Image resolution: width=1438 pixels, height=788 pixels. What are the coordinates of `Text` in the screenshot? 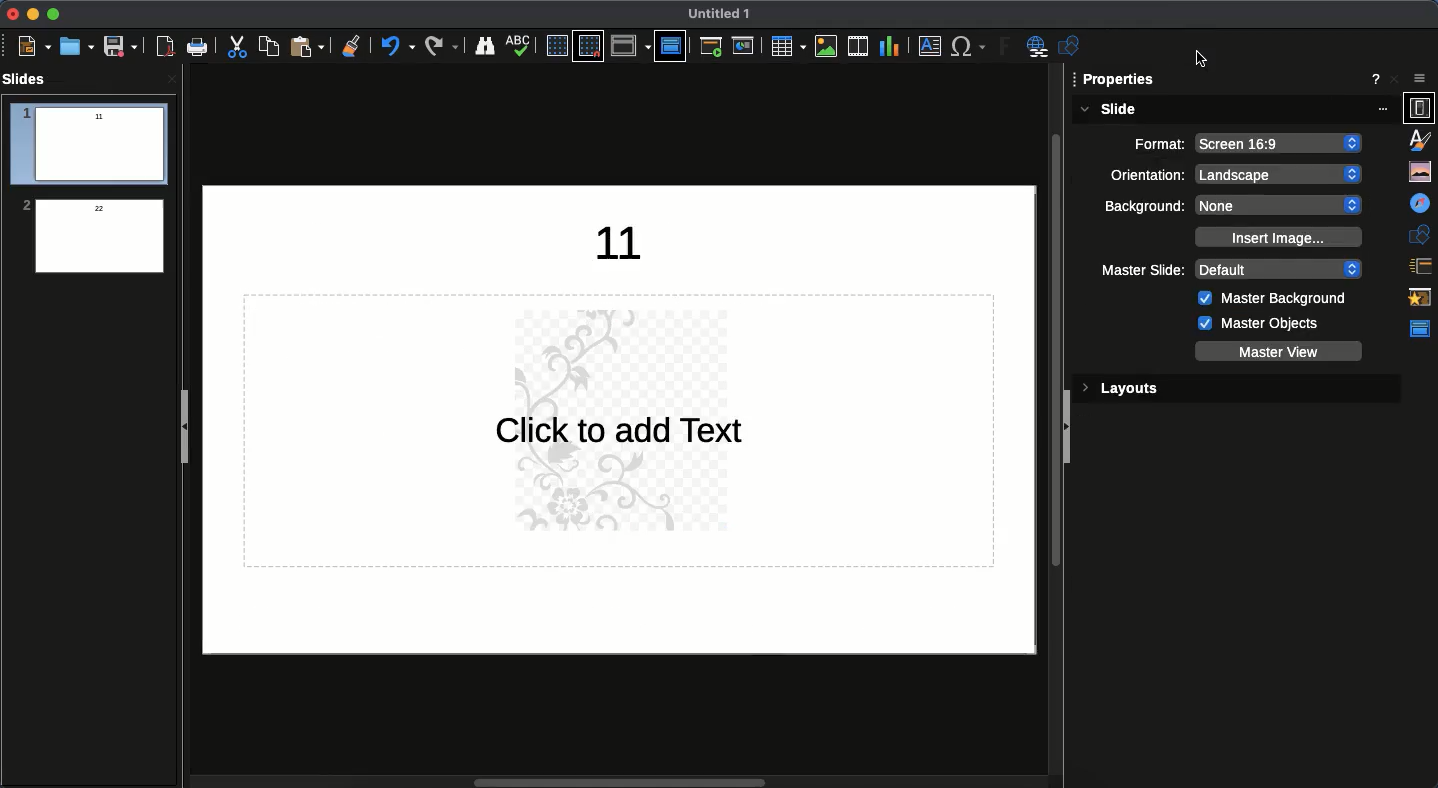 It's located at (610, 242).